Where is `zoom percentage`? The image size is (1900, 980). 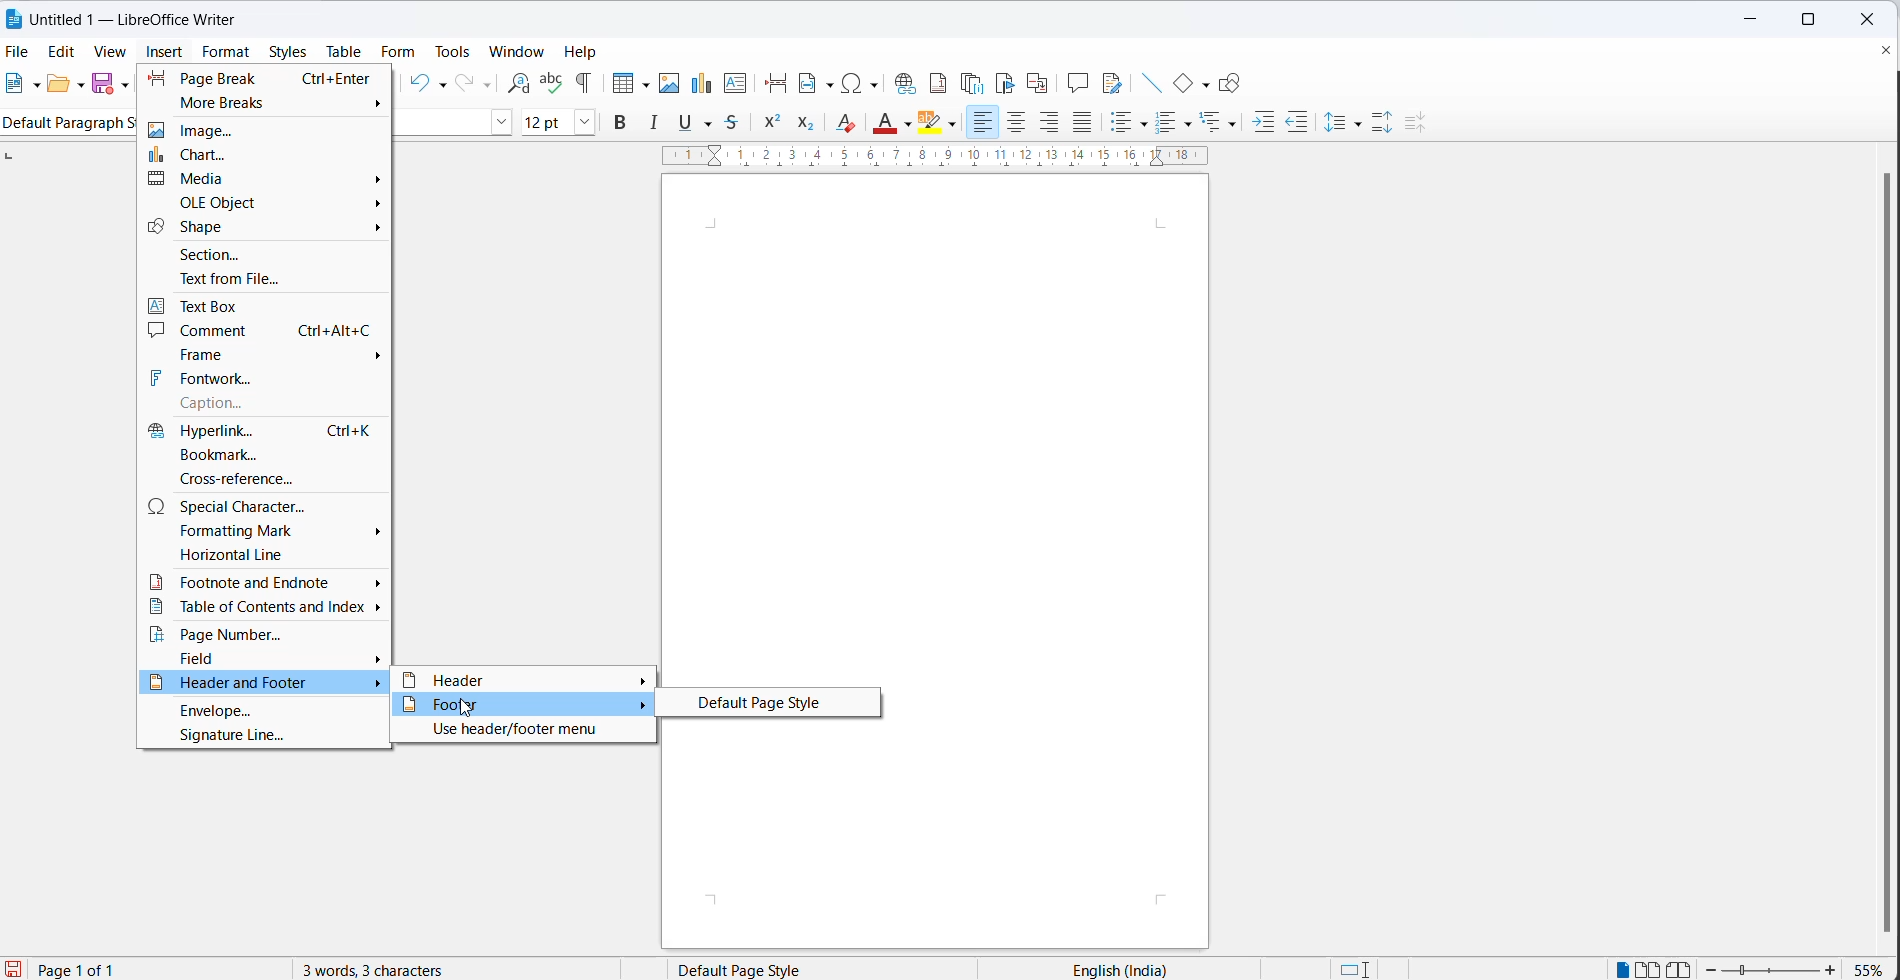
zoom percentage is located at coordinates (1872, 968).